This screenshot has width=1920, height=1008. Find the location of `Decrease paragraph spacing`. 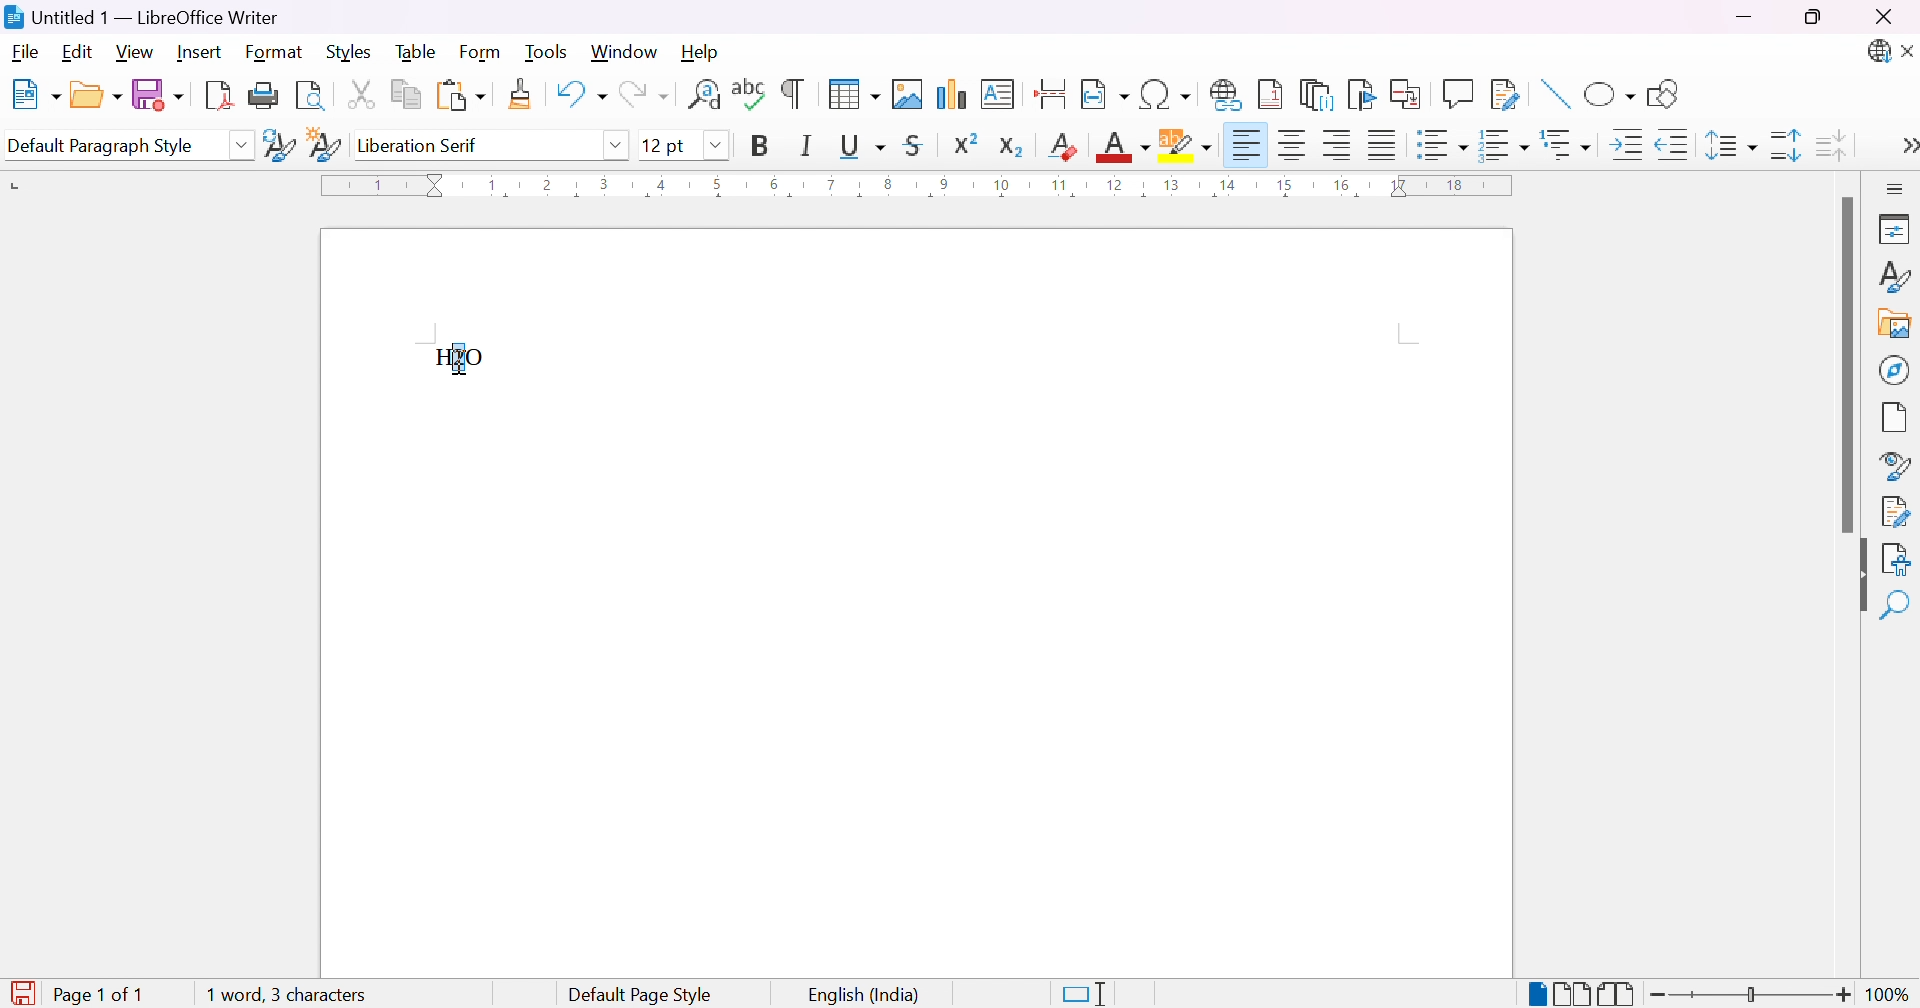

Decrease paragraph spacing is located at coordinates (1829, 143).